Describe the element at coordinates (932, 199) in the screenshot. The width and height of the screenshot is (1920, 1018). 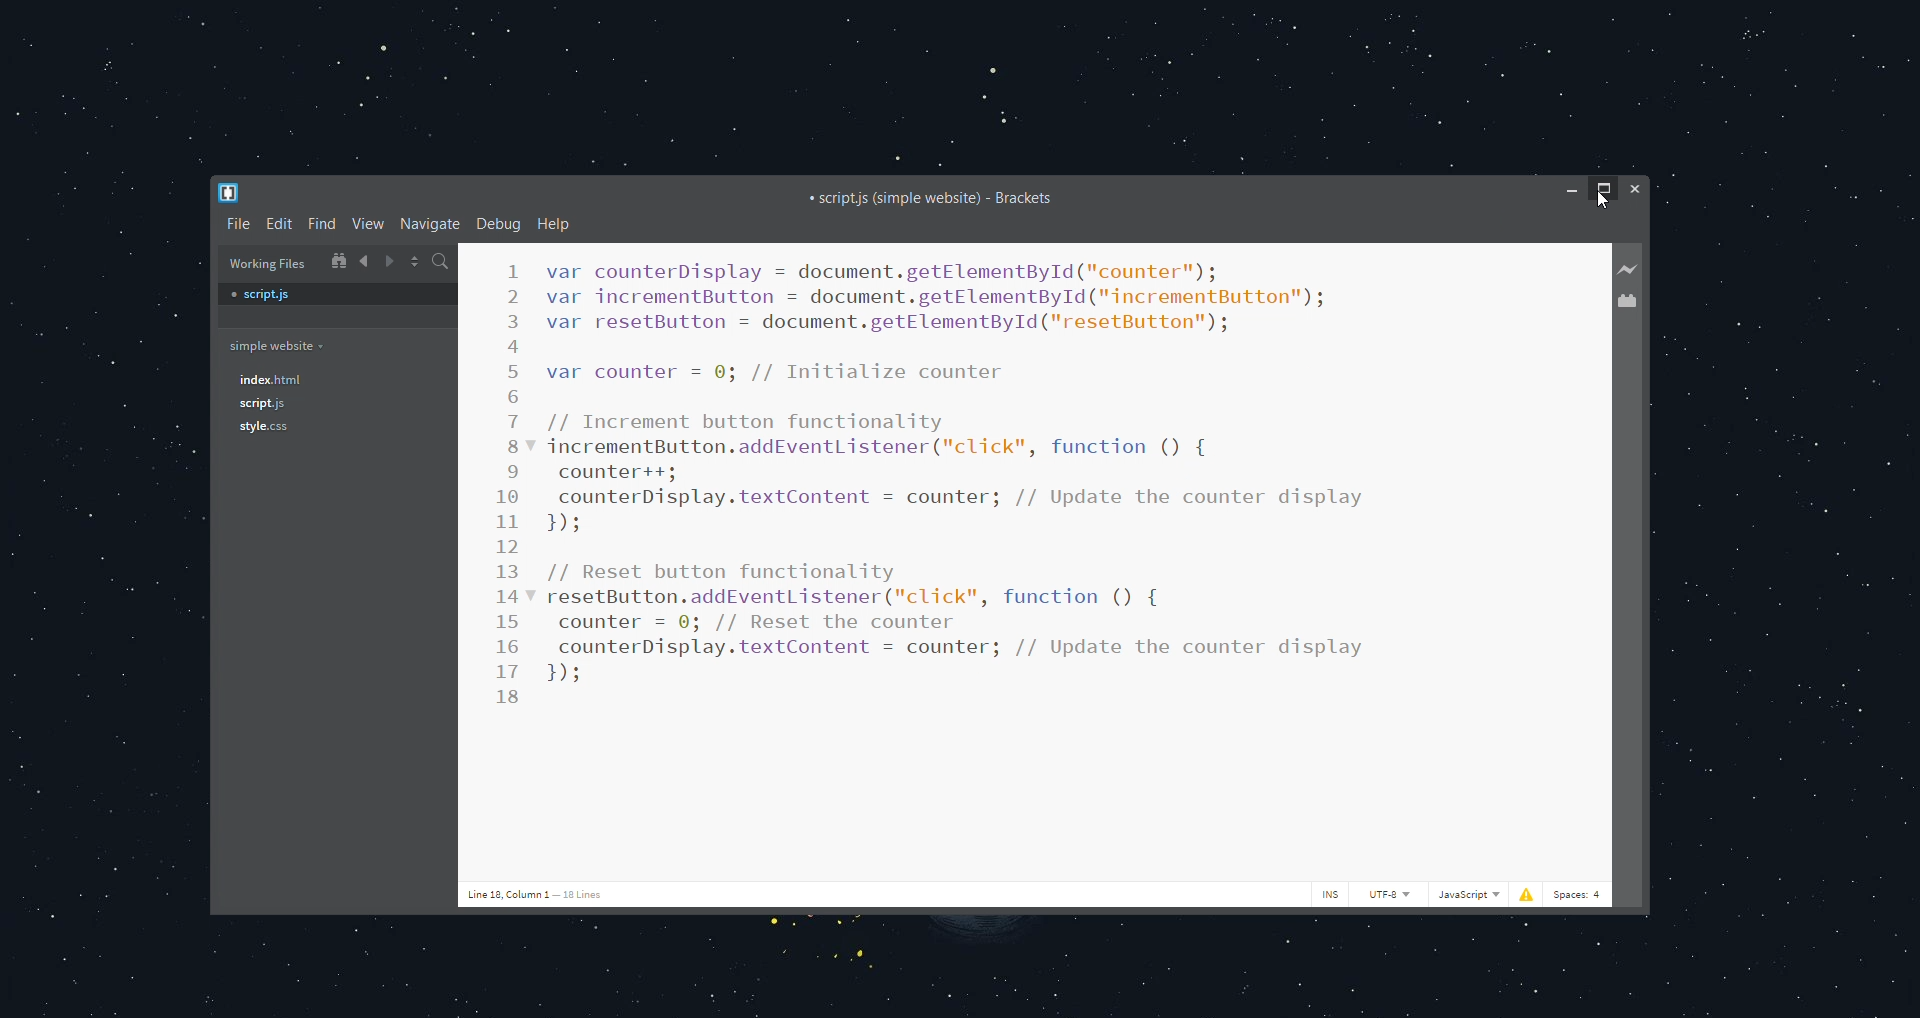
I see `« scriptjs (simple website) - Brackets` at that location.